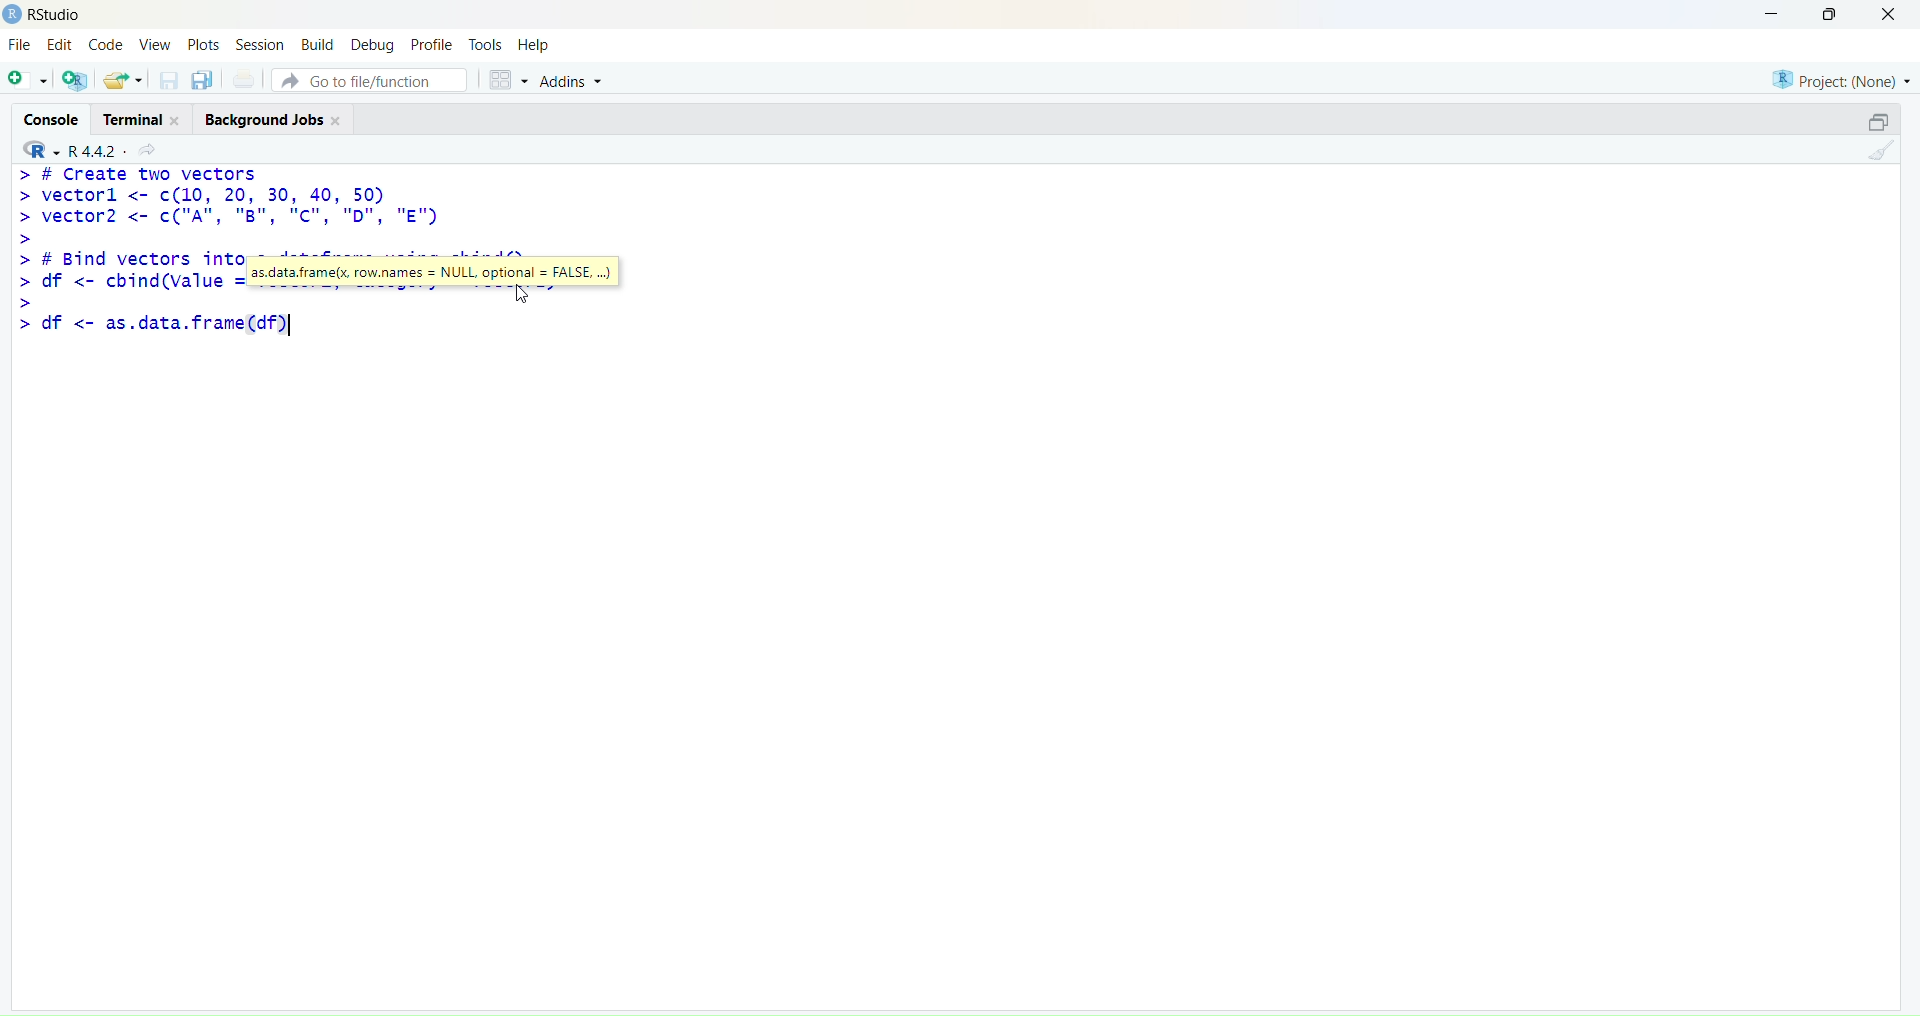 This screenshot has width=1920, height=1016. What do you see at coordinates (318, 43) in the screenshot?
I see `Build` at bounding box center [318, 43].